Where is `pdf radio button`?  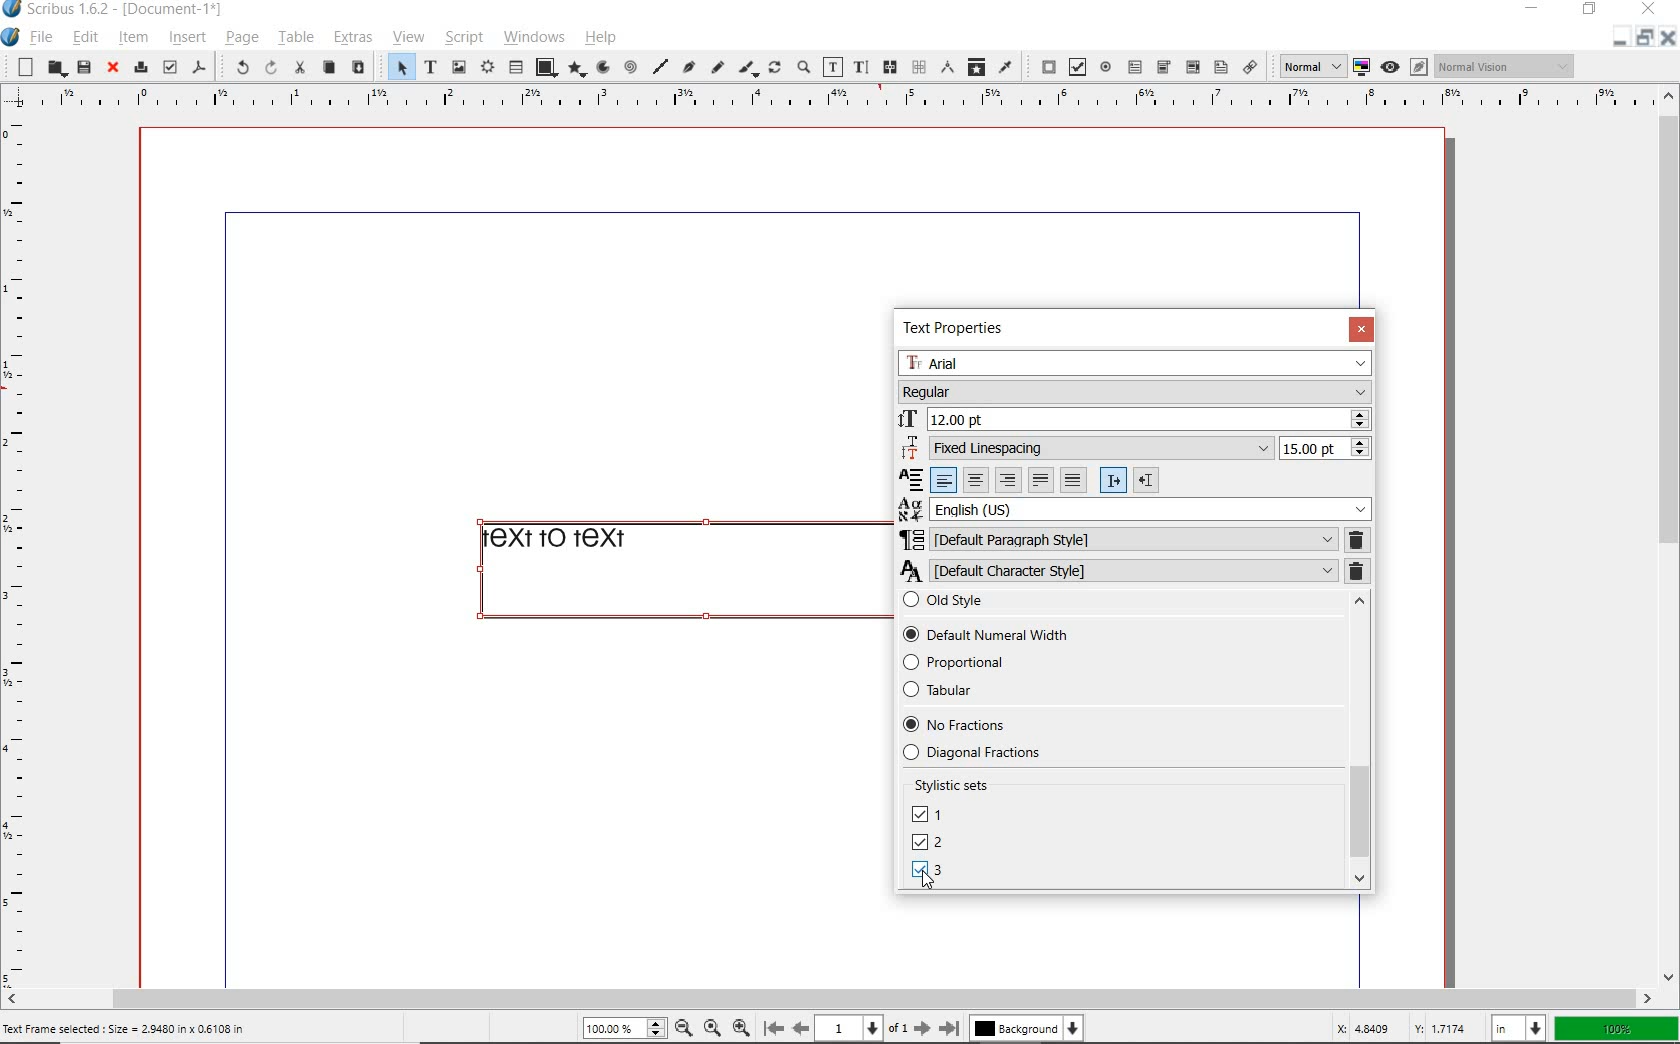
pdf radio button is located at coordinates (1106, 69).